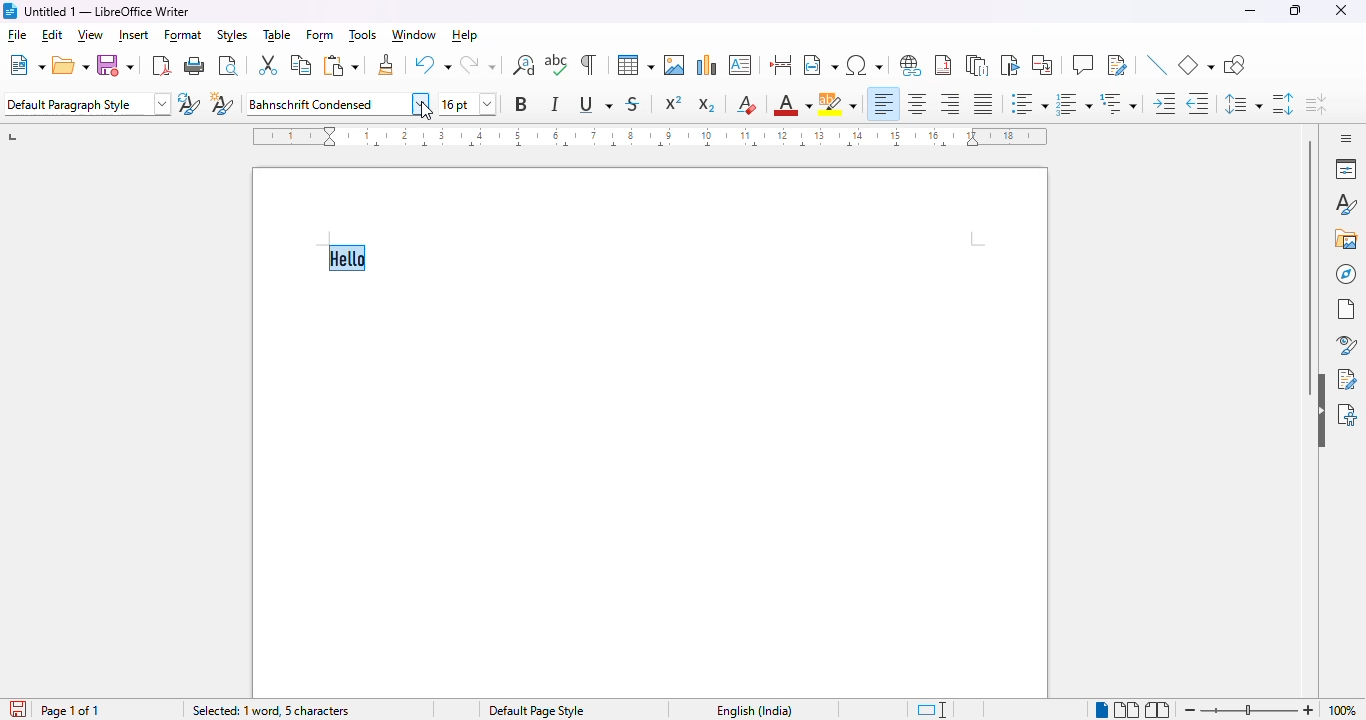 The image size is (1366, 720). Describe the element at coordinates (1127, 710) in the screenshot. I see `multi page view` at that location.